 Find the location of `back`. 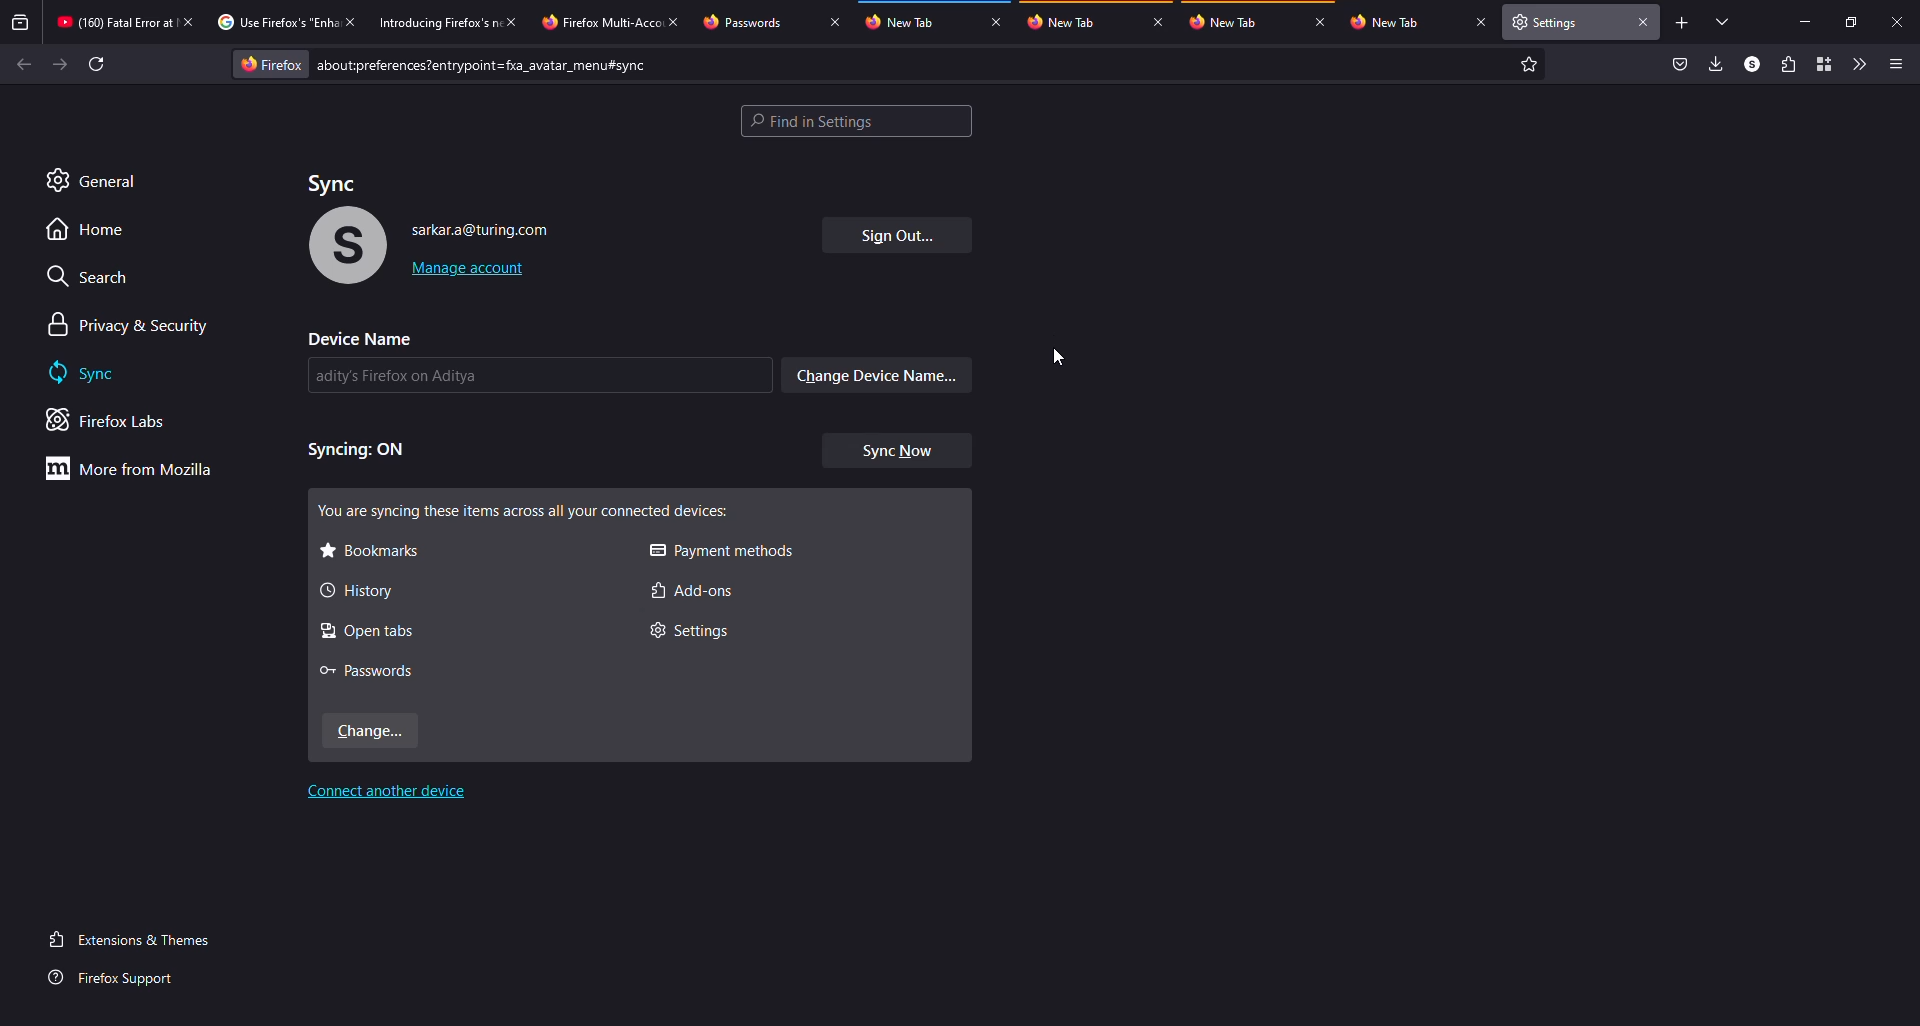

back is located at coordinates (23, 65).